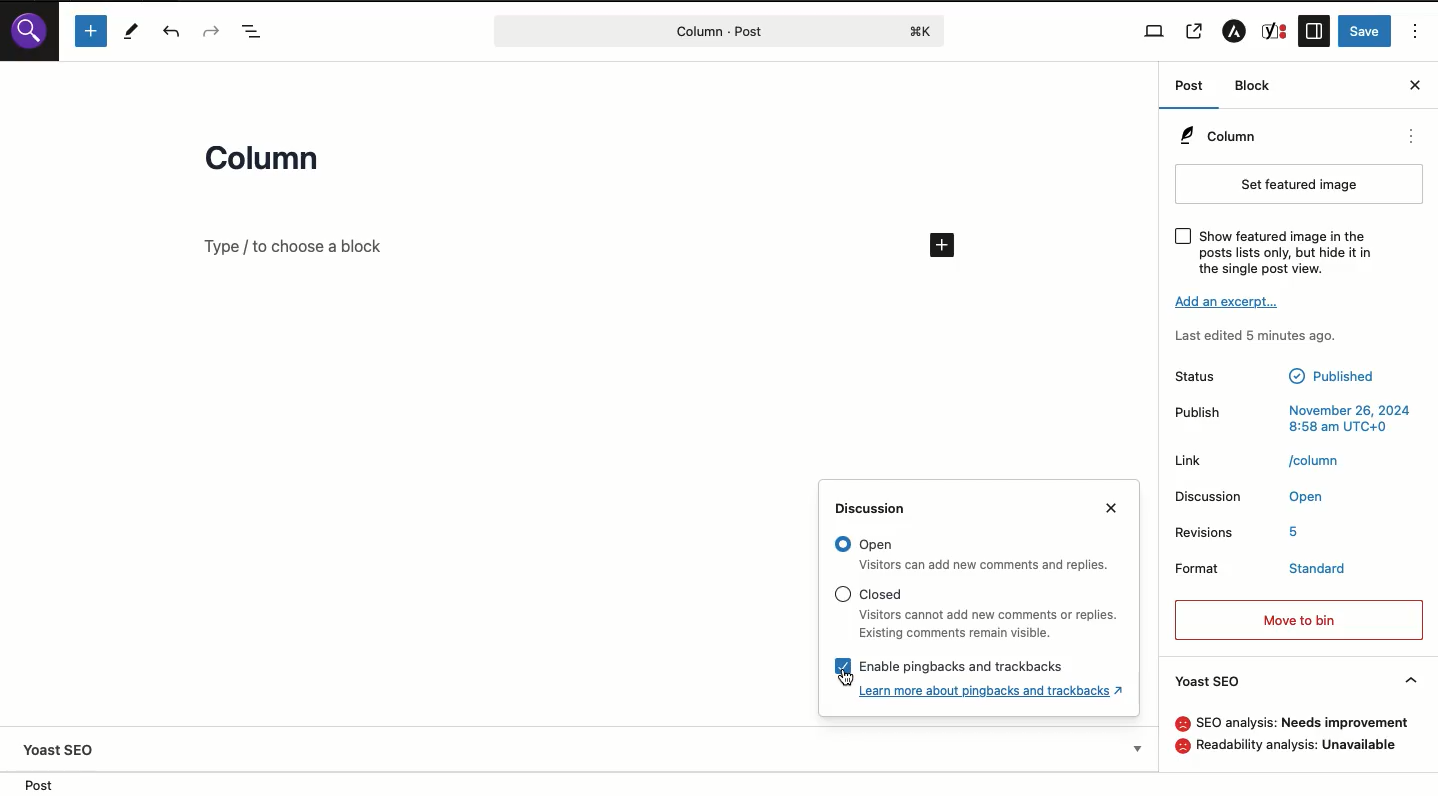  What do you see at coordinates (294, 246) in the screenshot?
I see `Add new block` at bounding box center [294, 246].